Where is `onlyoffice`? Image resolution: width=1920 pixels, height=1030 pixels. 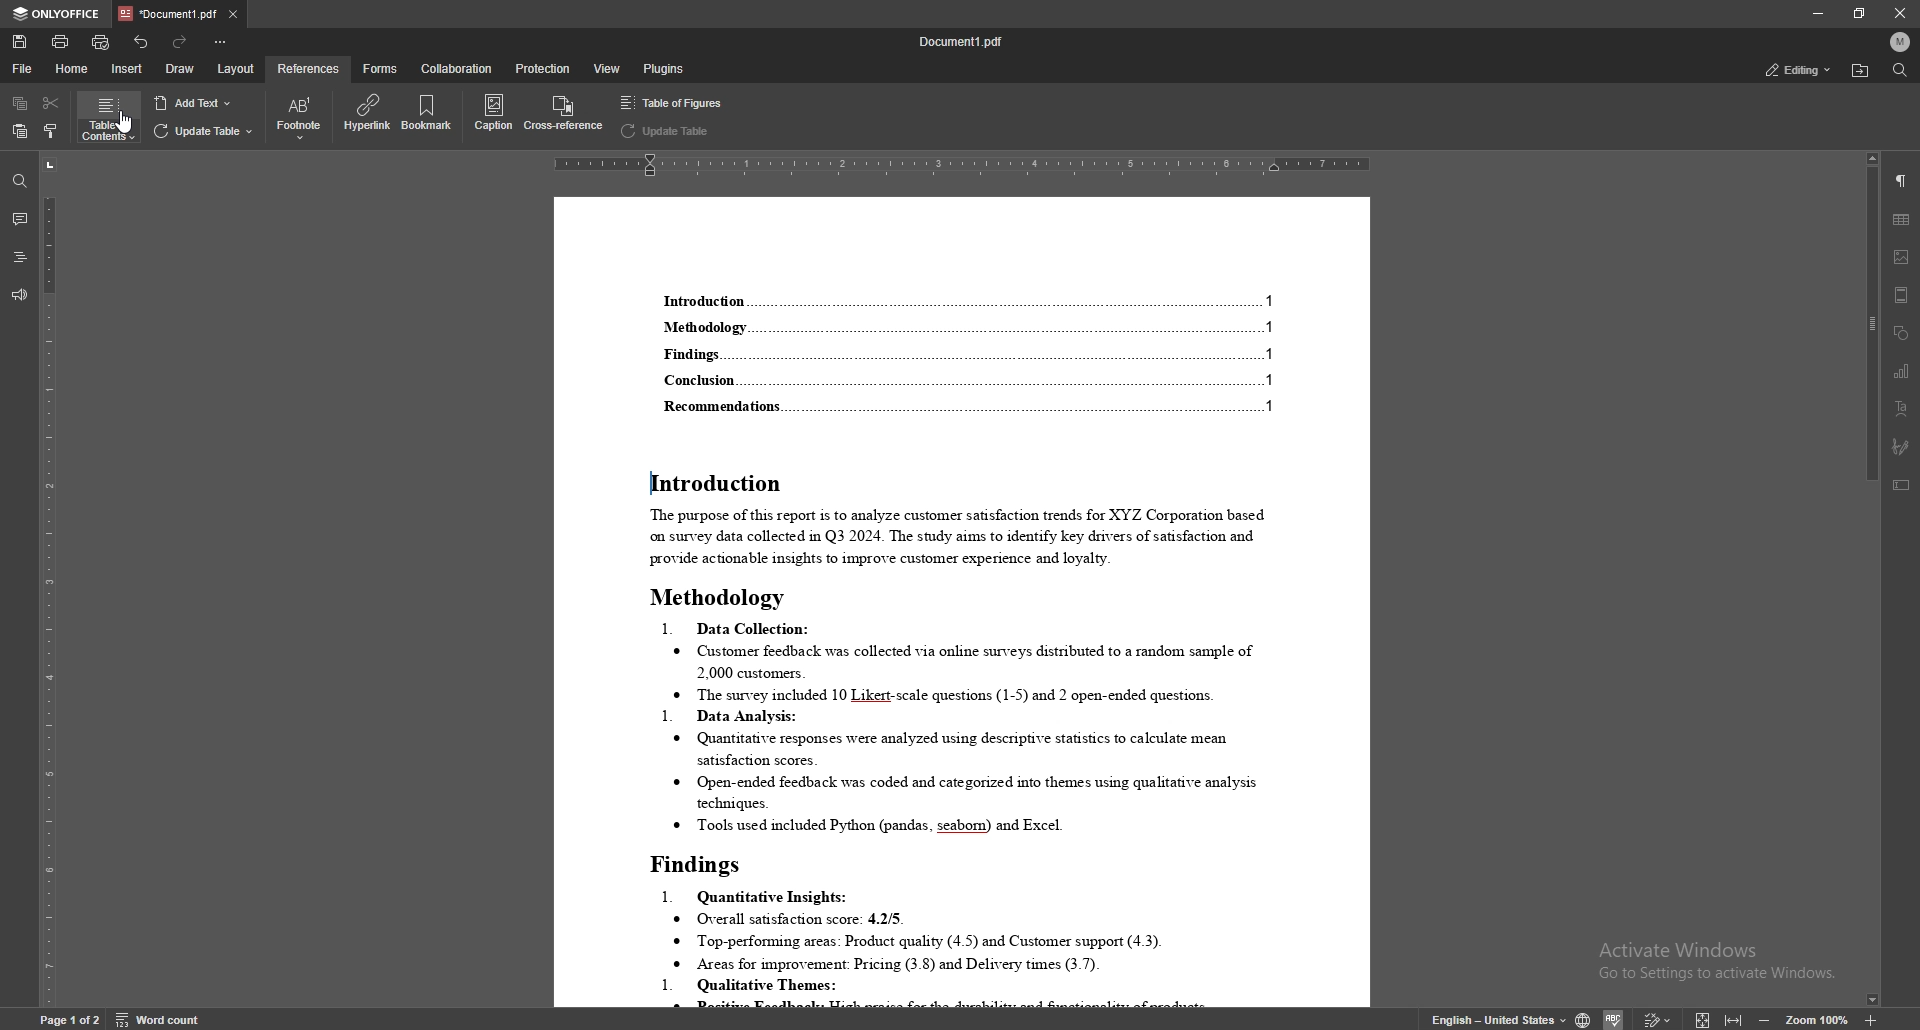 onlyoffice is located at coordinates (57, 14).